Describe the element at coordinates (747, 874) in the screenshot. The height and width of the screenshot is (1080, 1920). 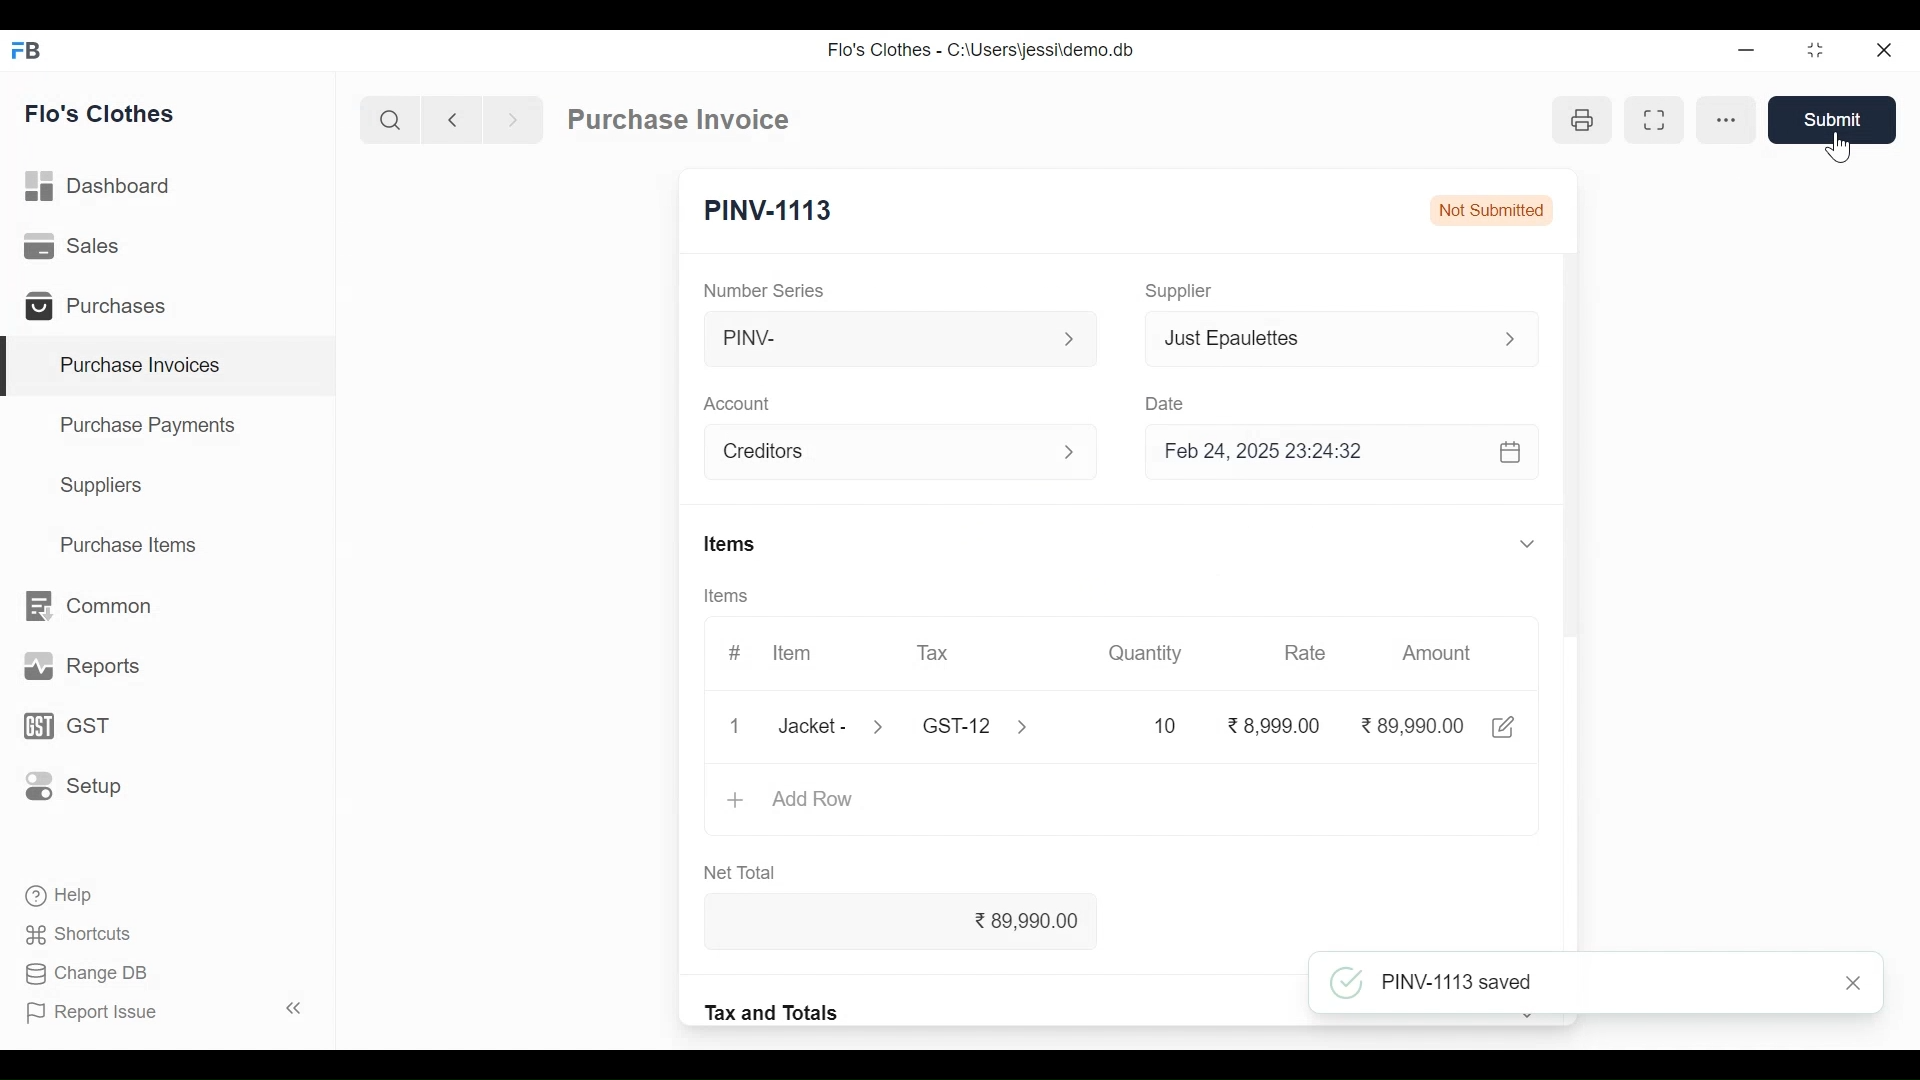
I see `Net Total` at that location.